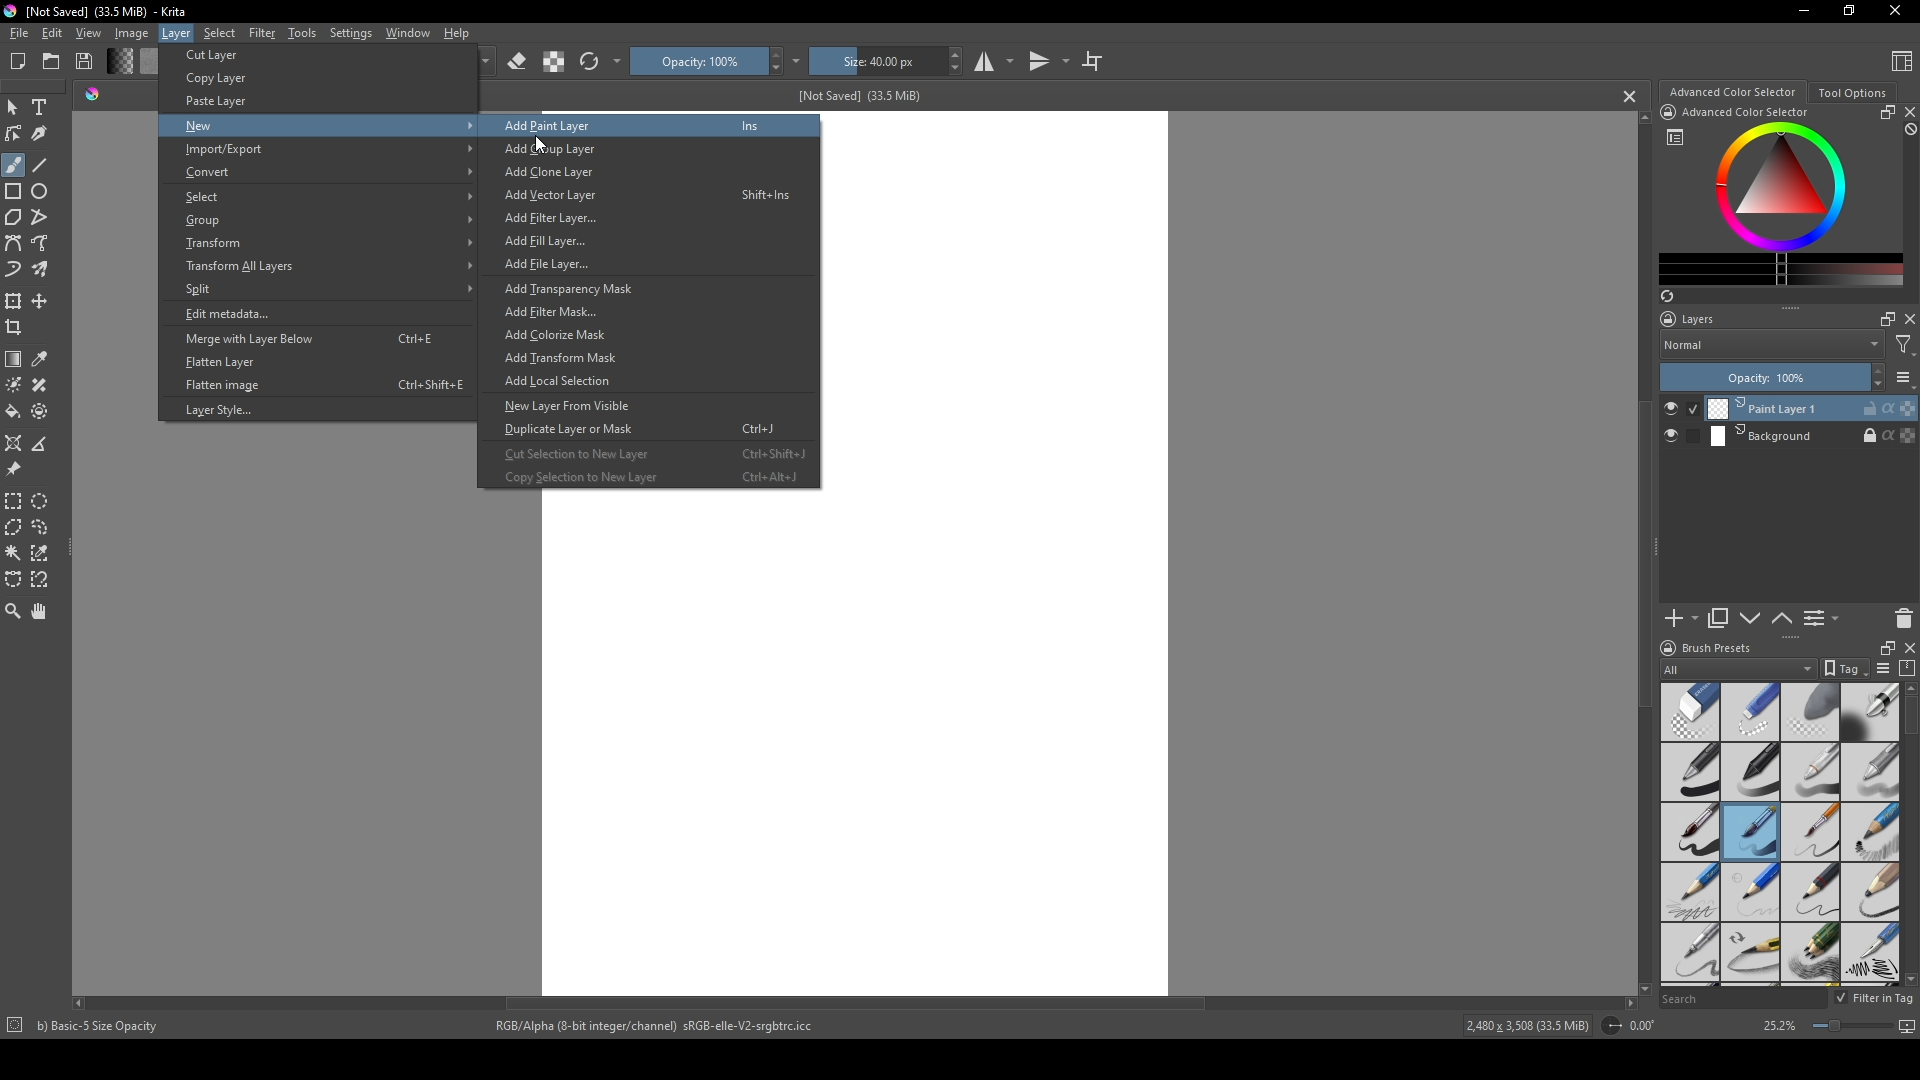 The width and height of the screenshot is (1920, 1080). I want to click on block, so click(1908, 130).